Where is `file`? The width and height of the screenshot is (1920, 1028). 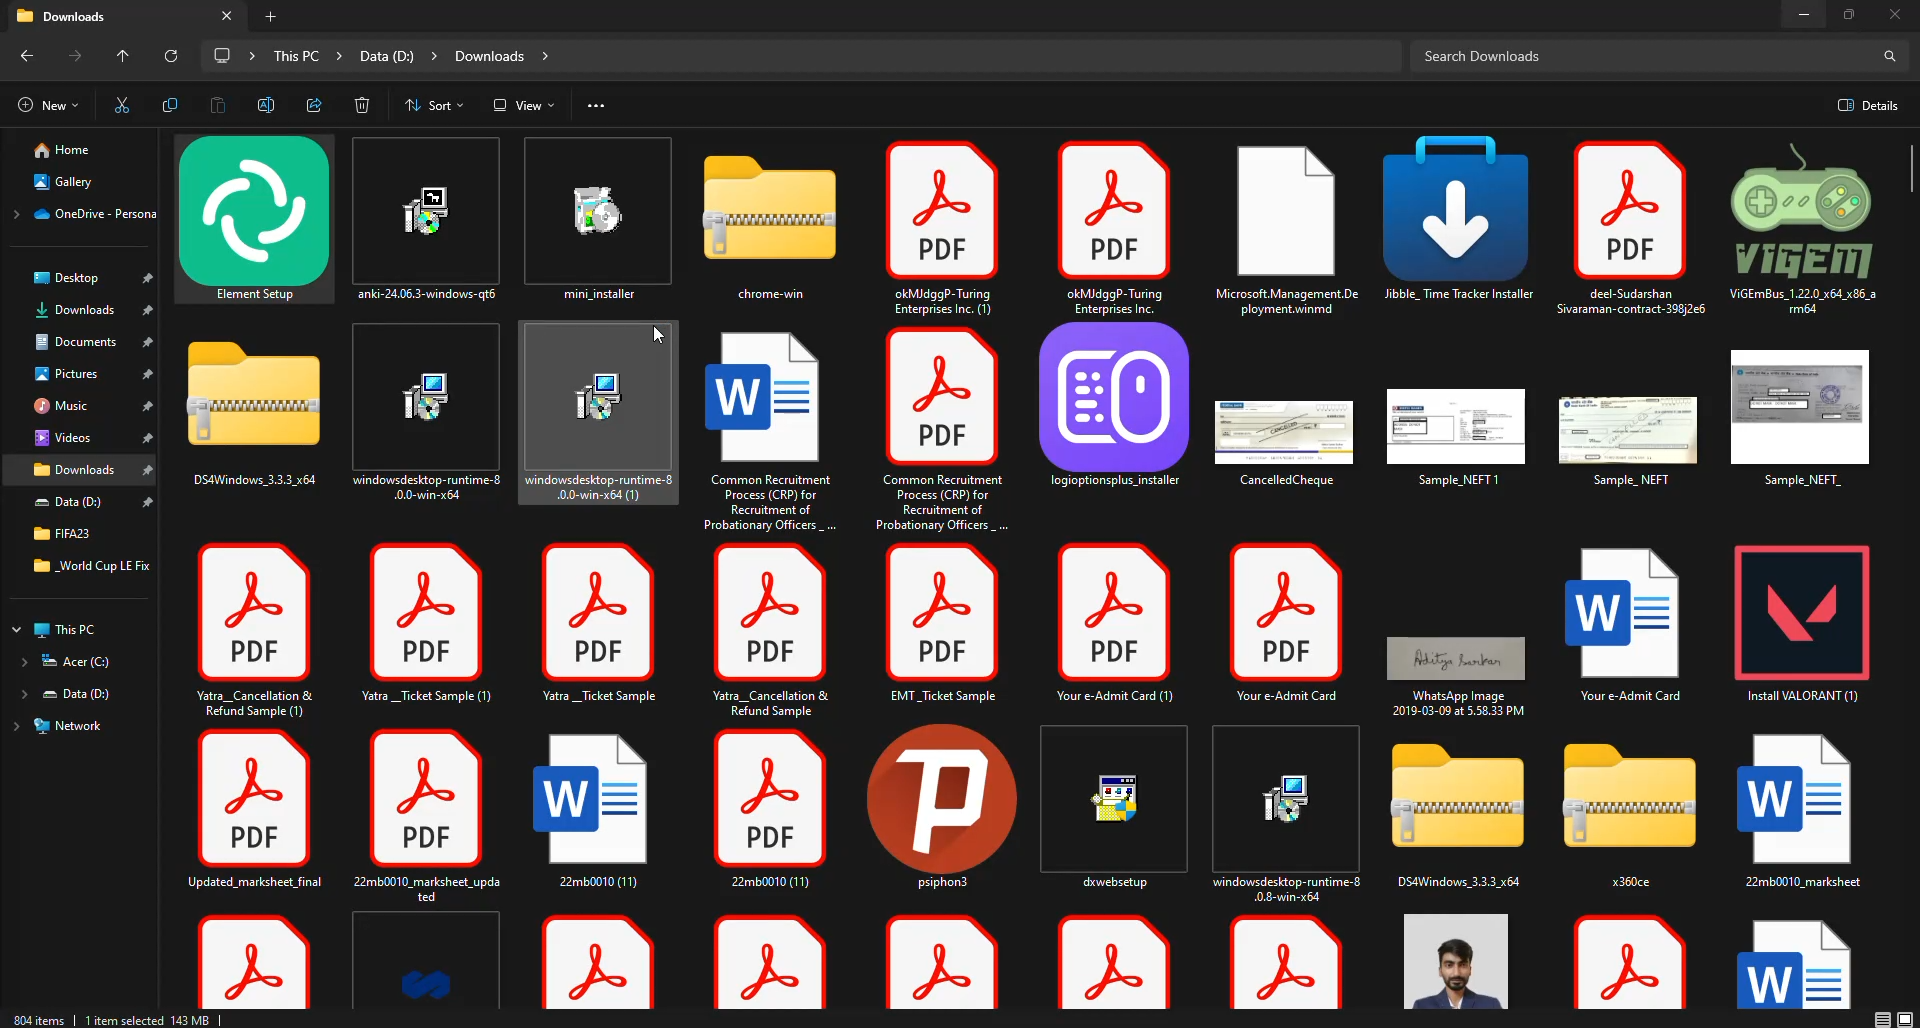 file is located at coordinates (776, 632).